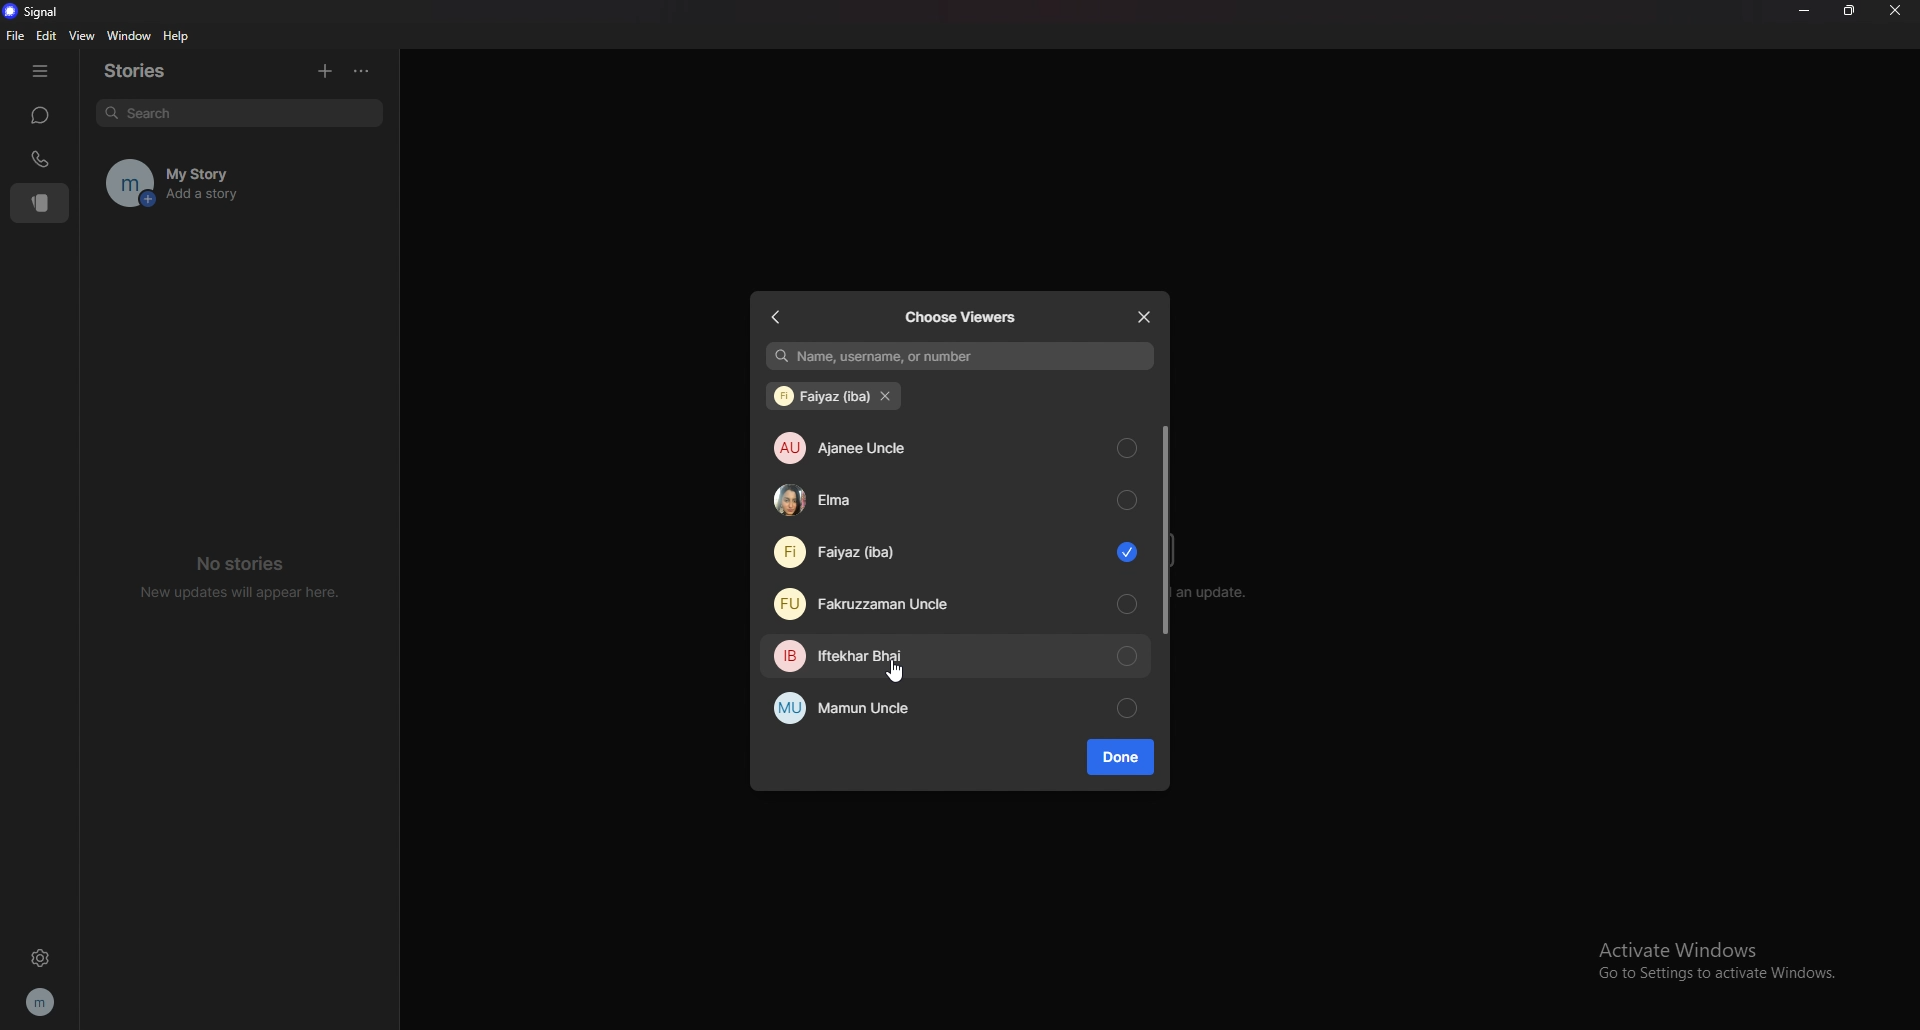  What do you see at coordinates (40, 959) in the screenshot?
I see `settings` at bounding box center [40, 959].